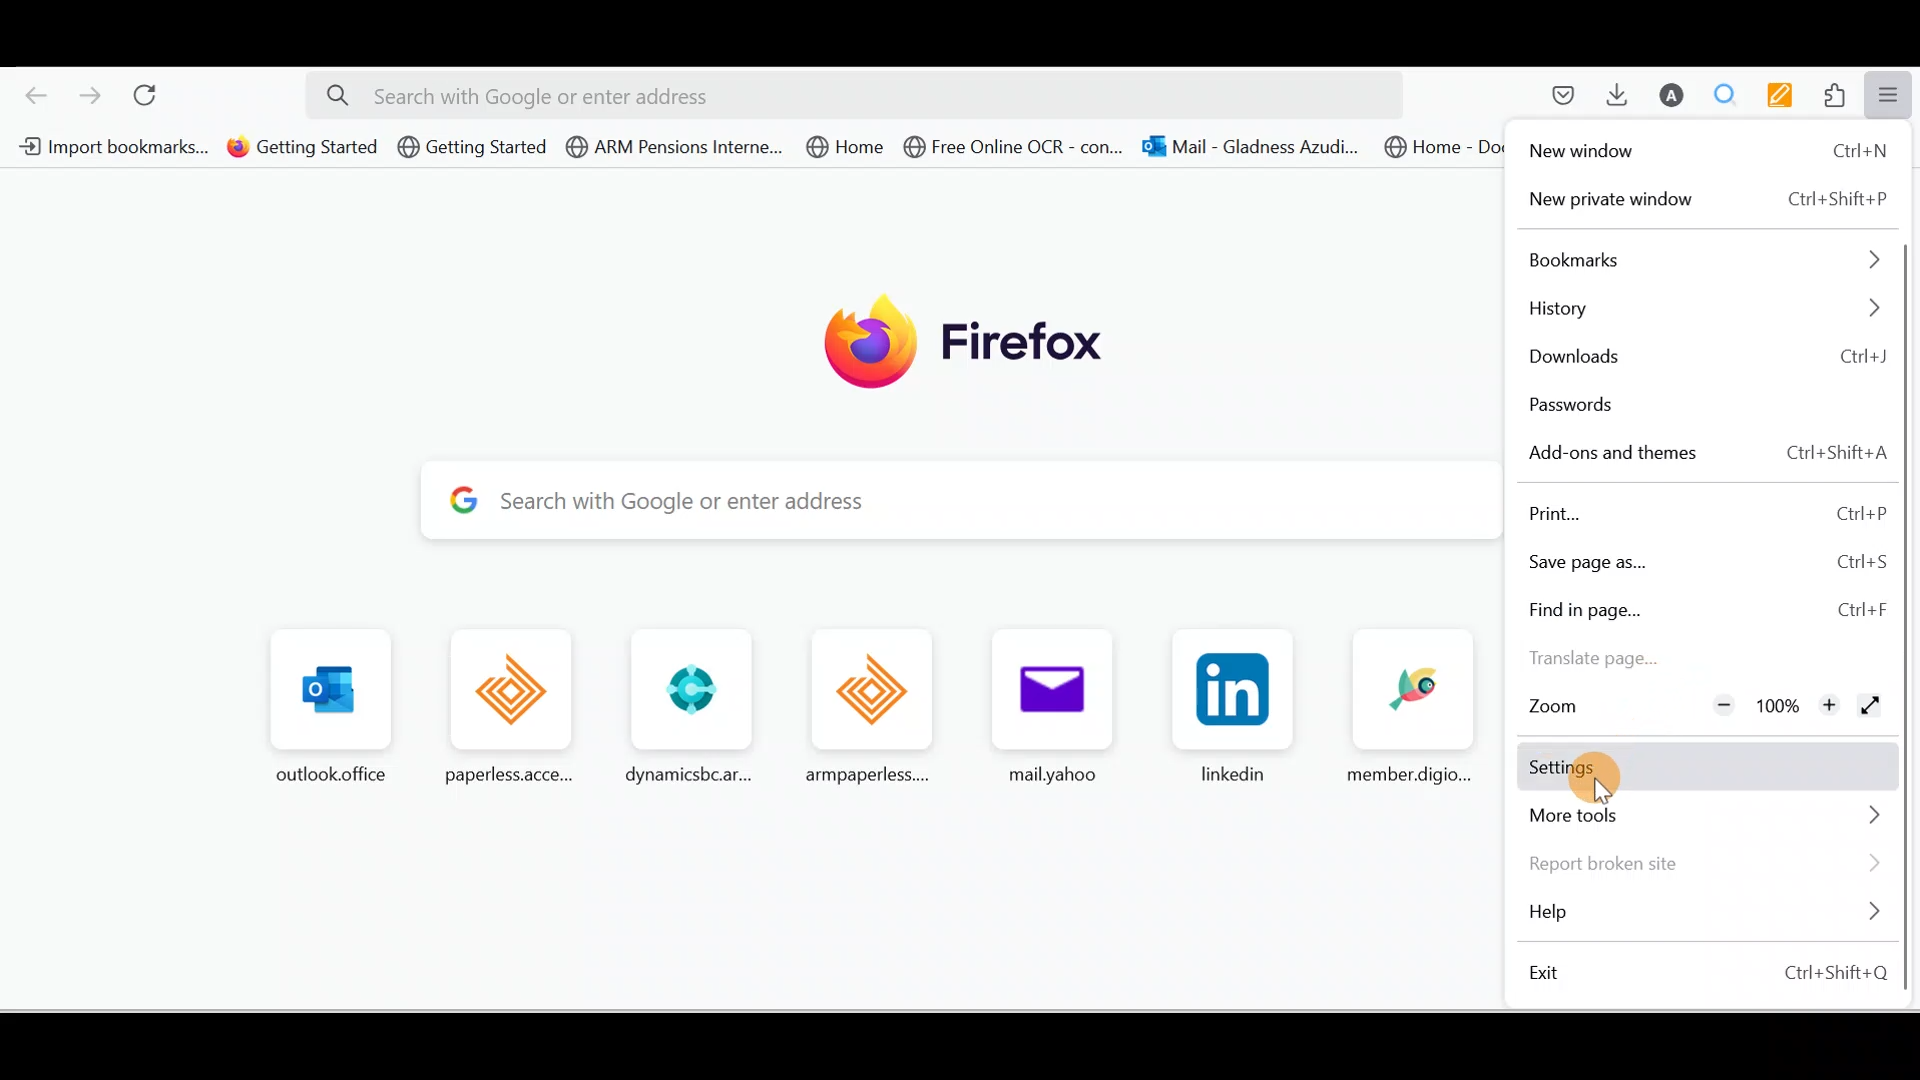 This screenshot has width=1920, height=1080. Describe the element at coordinates (1695, 309) in the screenshot. I see `History` at that location.